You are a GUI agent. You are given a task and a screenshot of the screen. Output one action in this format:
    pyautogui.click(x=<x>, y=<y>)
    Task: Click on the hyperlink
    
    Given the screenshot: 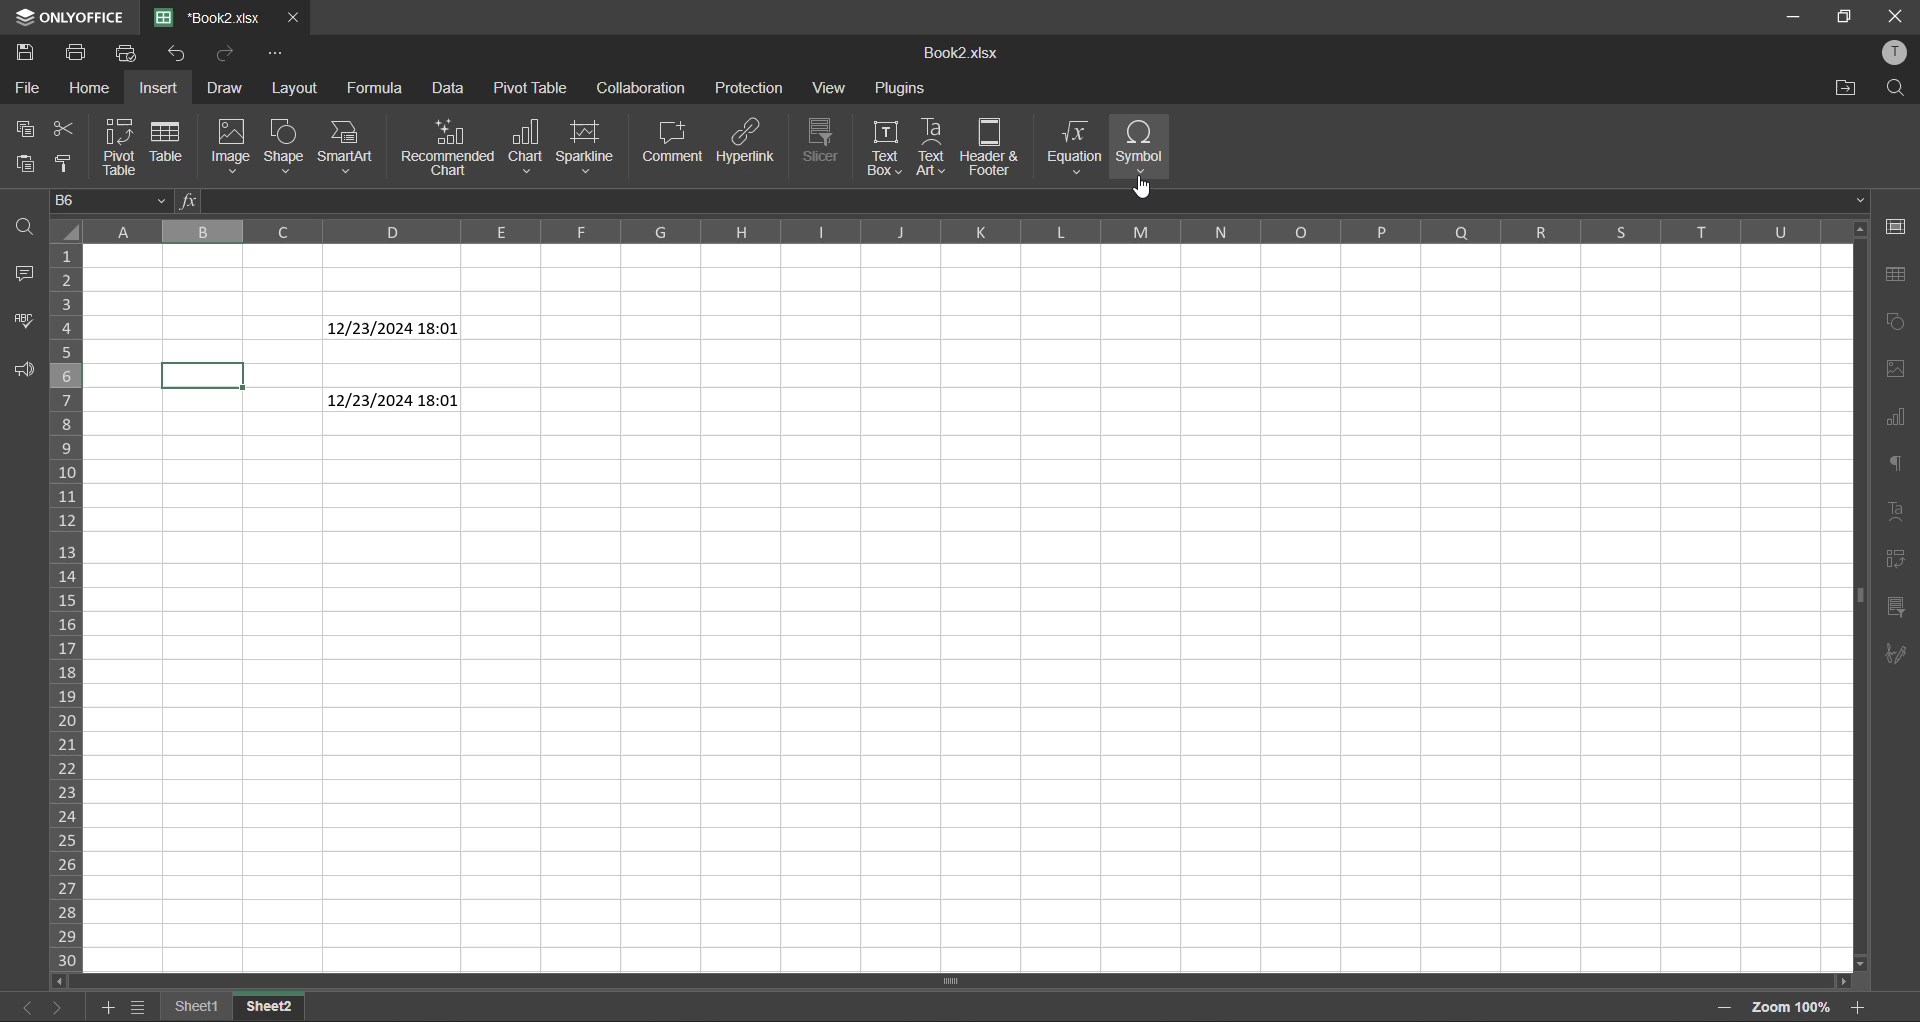 What is the action you would take?
    pyautogui.click(x=754, y=140)
    